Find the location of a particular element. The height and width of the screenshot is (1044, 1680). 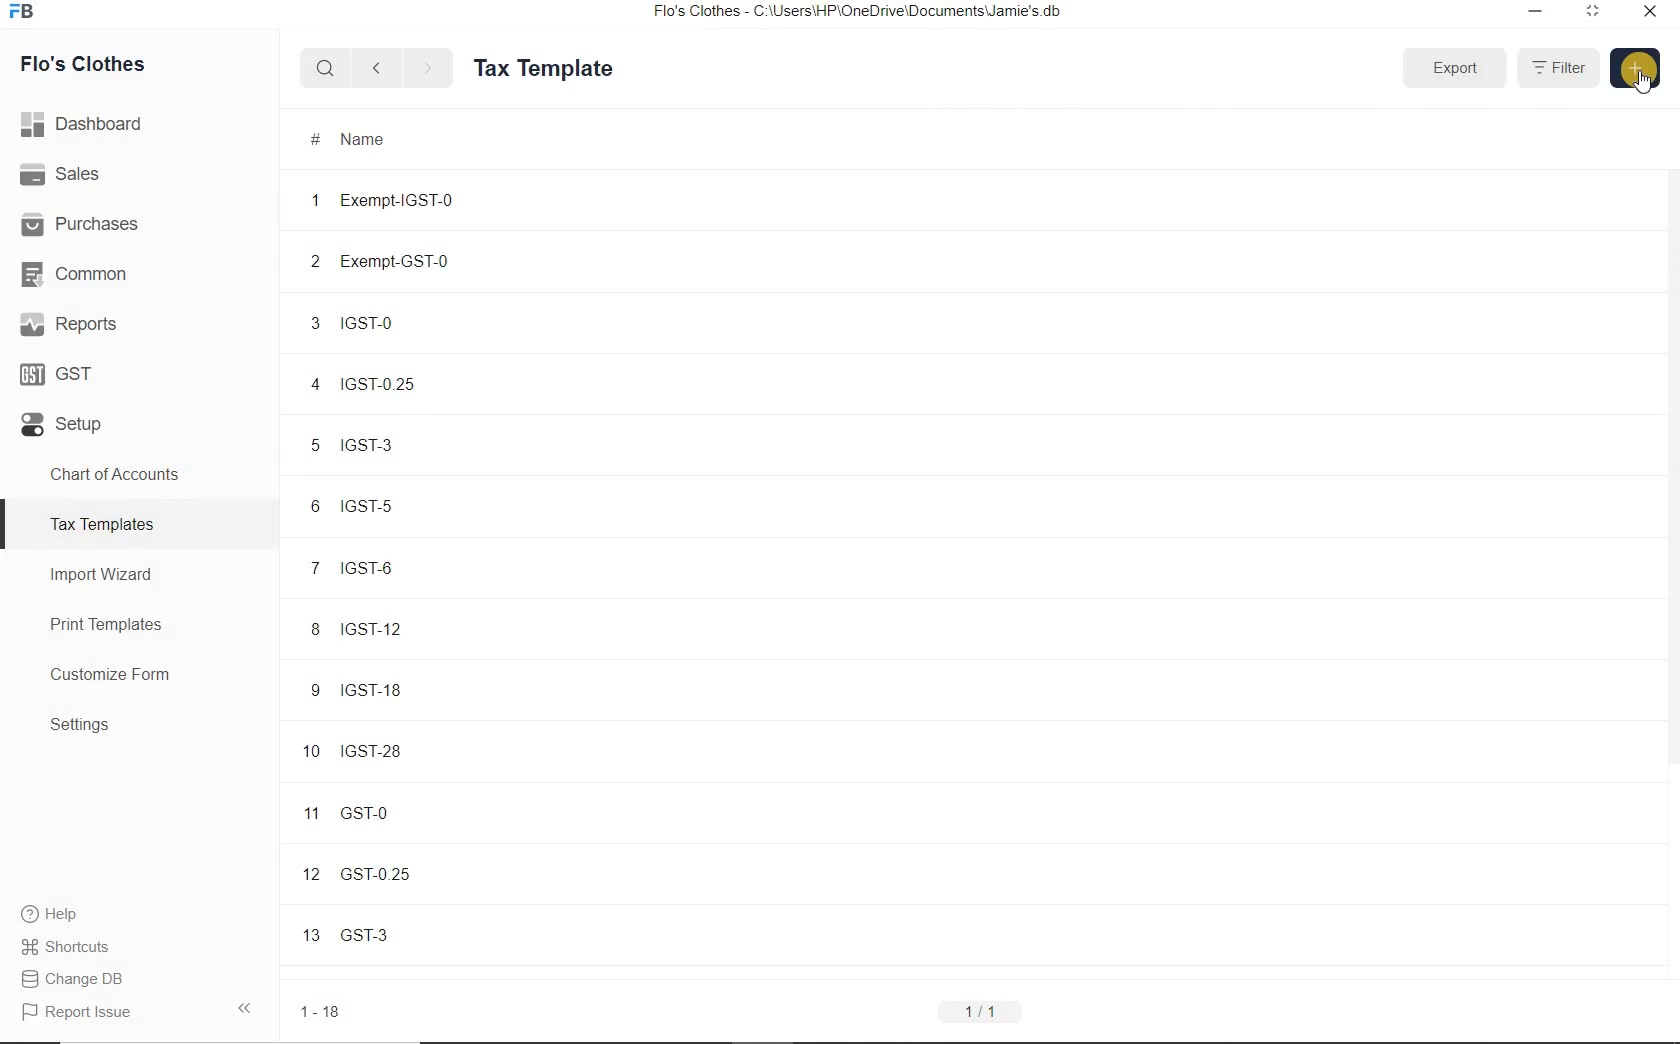

6 IGST-5 is located at coordinates (414, 507).